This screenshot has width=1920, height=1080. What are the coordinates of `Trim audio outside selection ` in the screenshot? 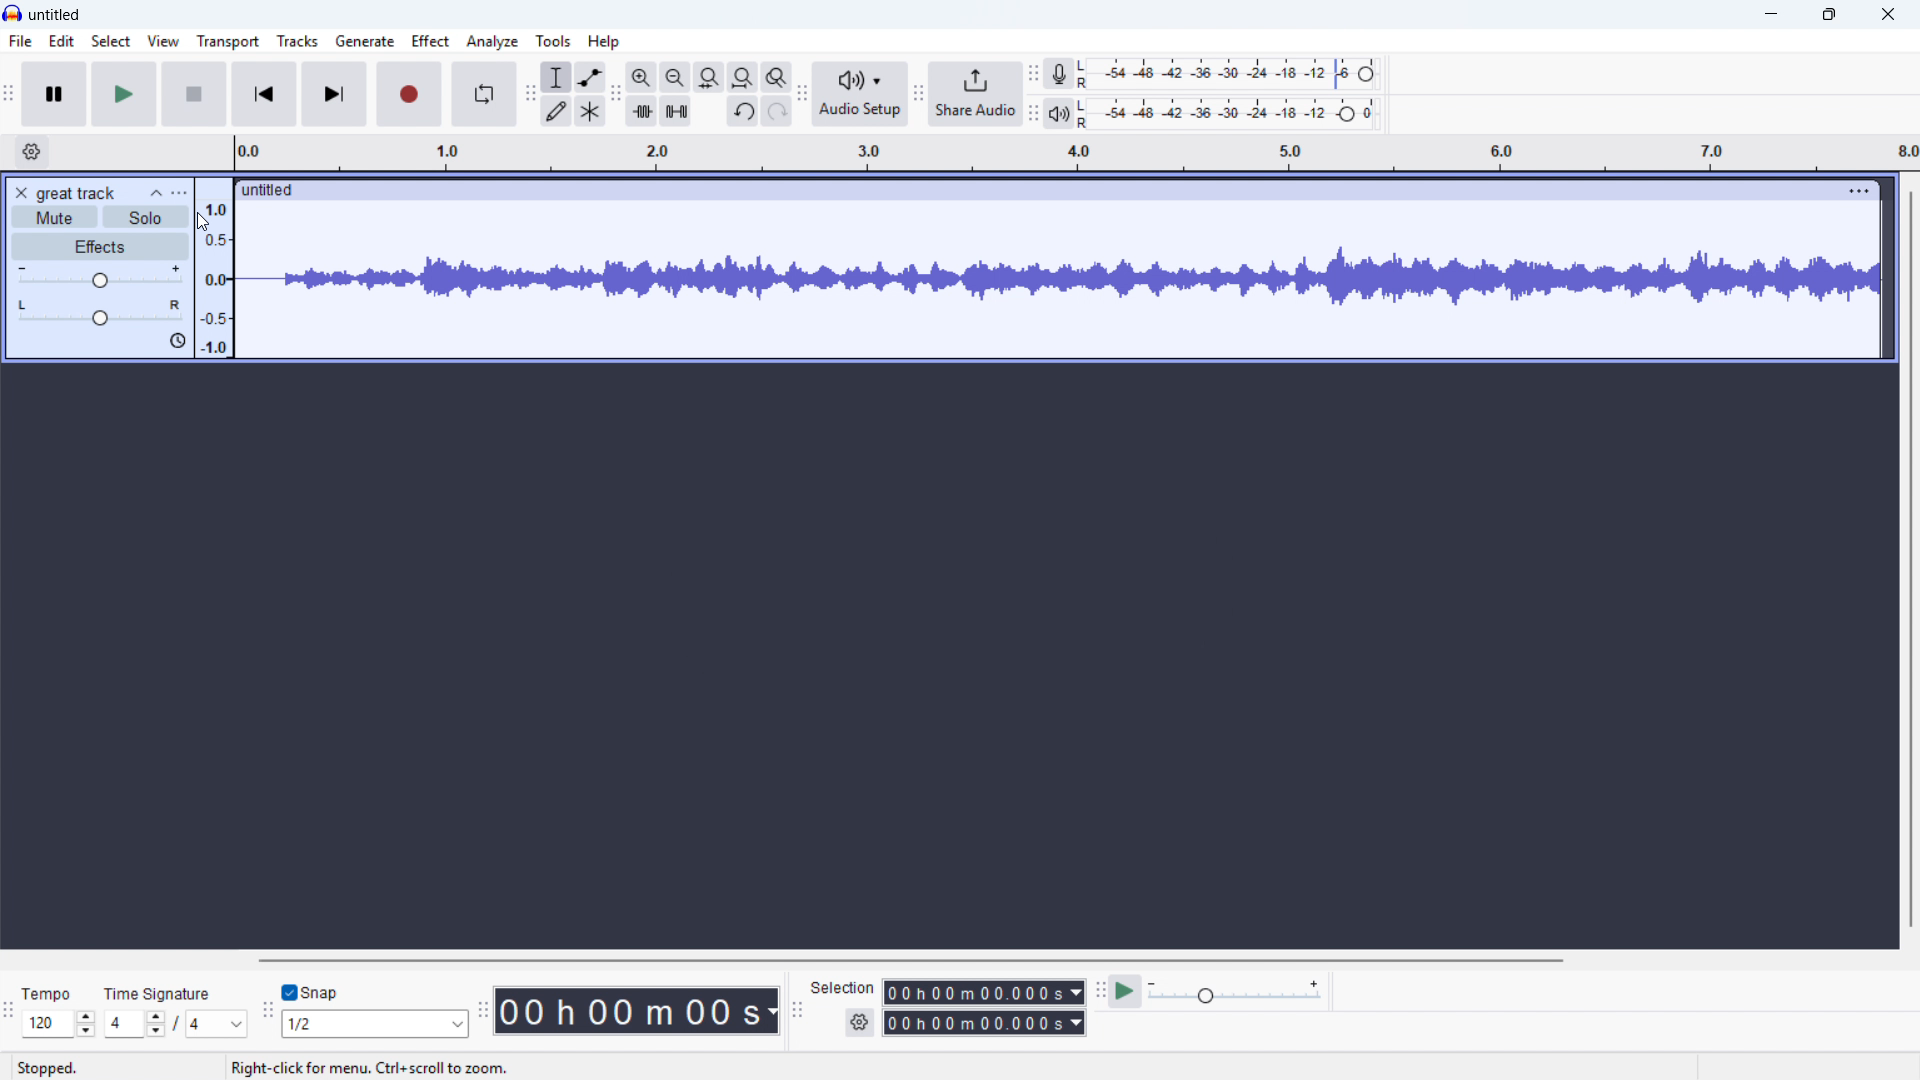 It's located at (642, 110).